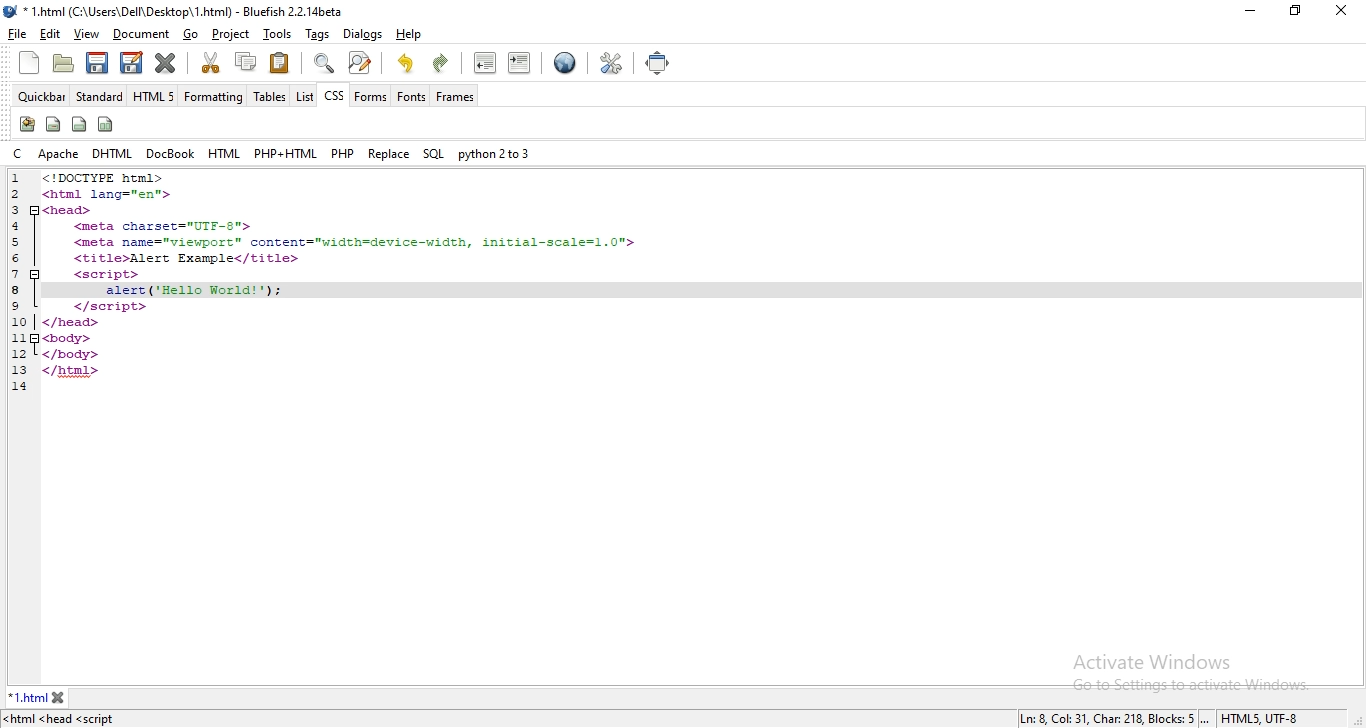 This screenshot has height=728, width=1366. What do you see at coordinates (16, 153) in the screenshot?
I see `c` at bounding box center [16, 153].